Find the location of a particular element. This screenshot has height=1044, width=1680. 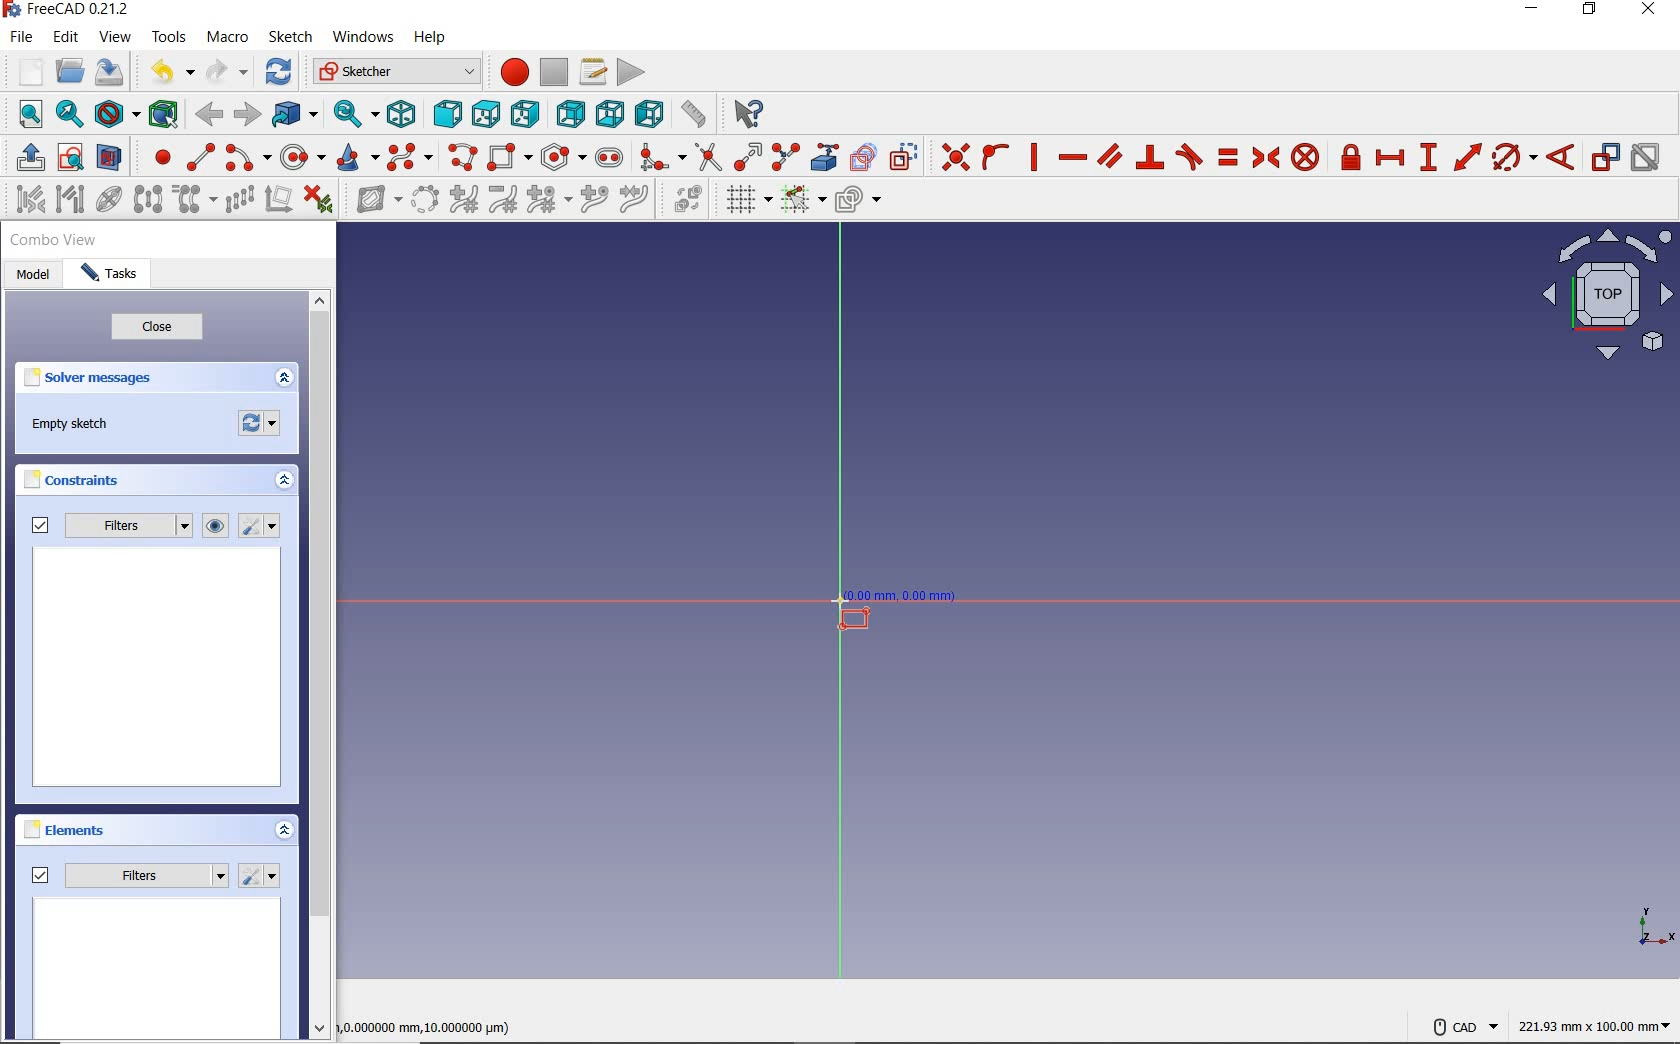

settings is located at coordinates (261, 876).